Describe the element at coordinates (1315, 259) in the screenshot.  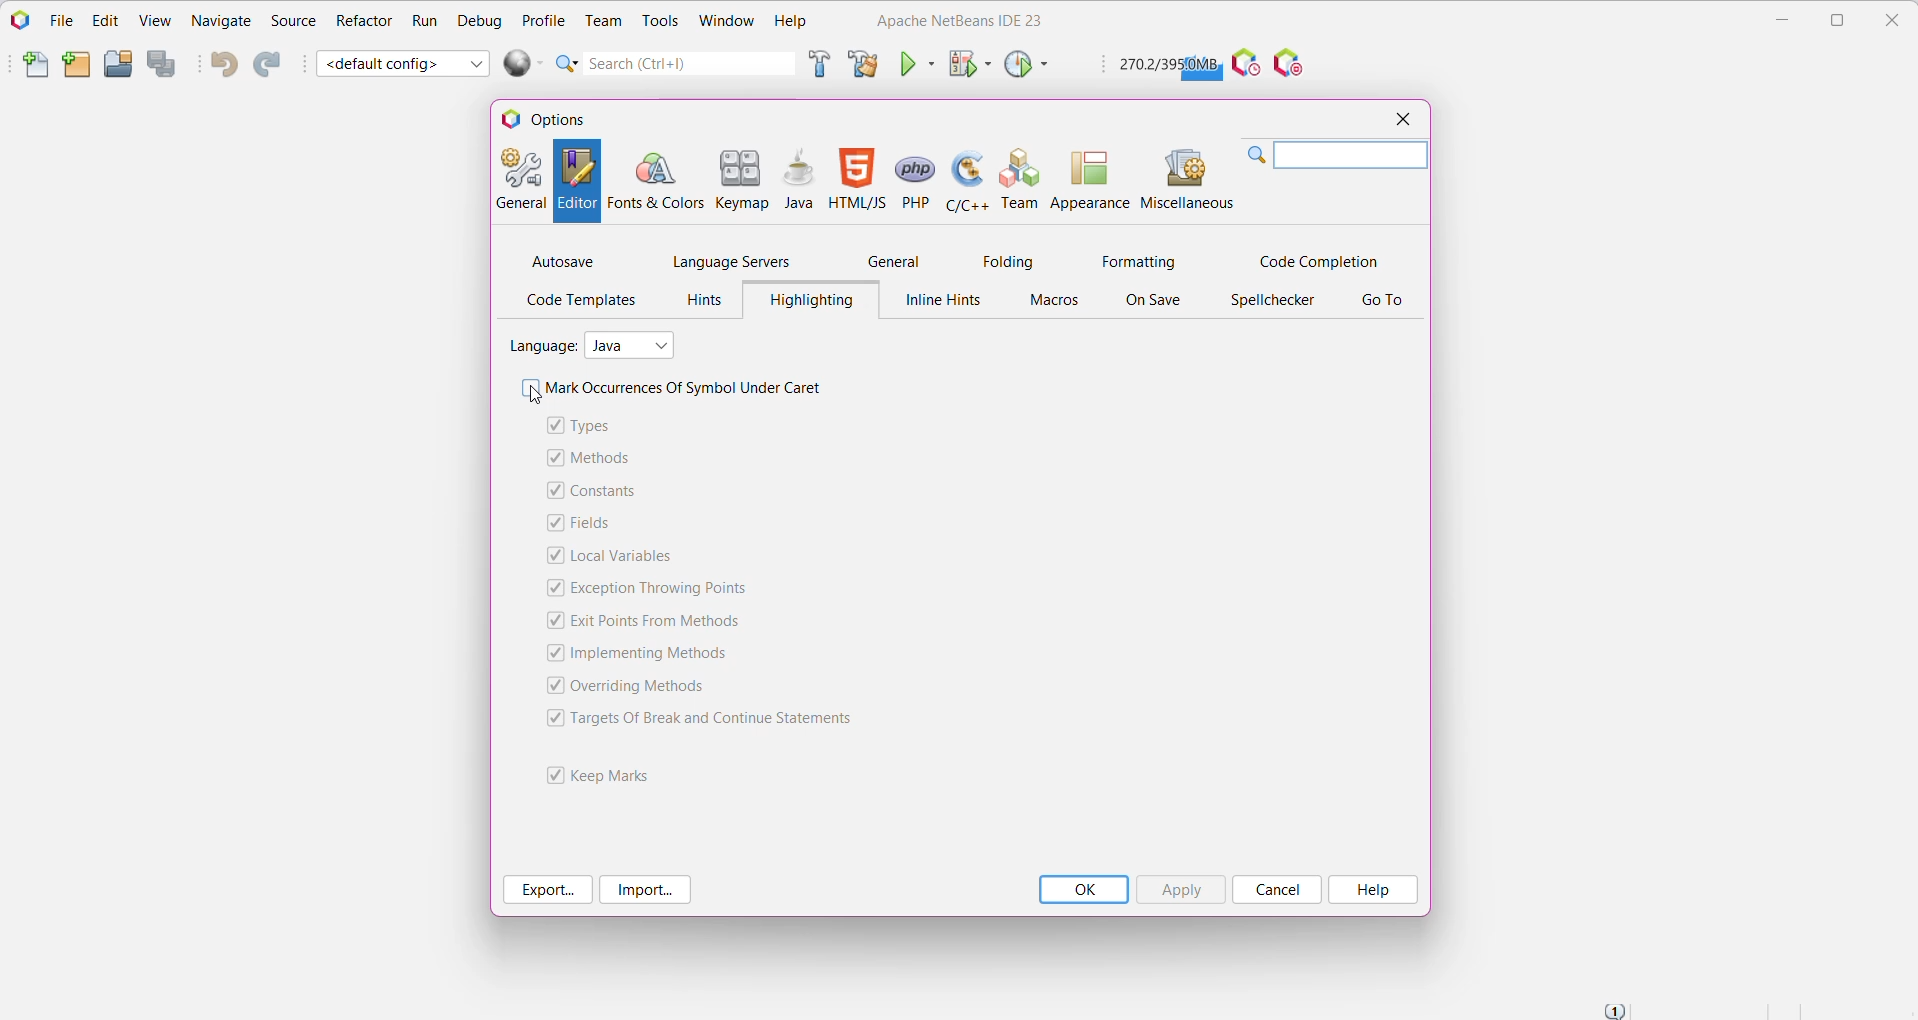
I see `Code Completion` at that location.